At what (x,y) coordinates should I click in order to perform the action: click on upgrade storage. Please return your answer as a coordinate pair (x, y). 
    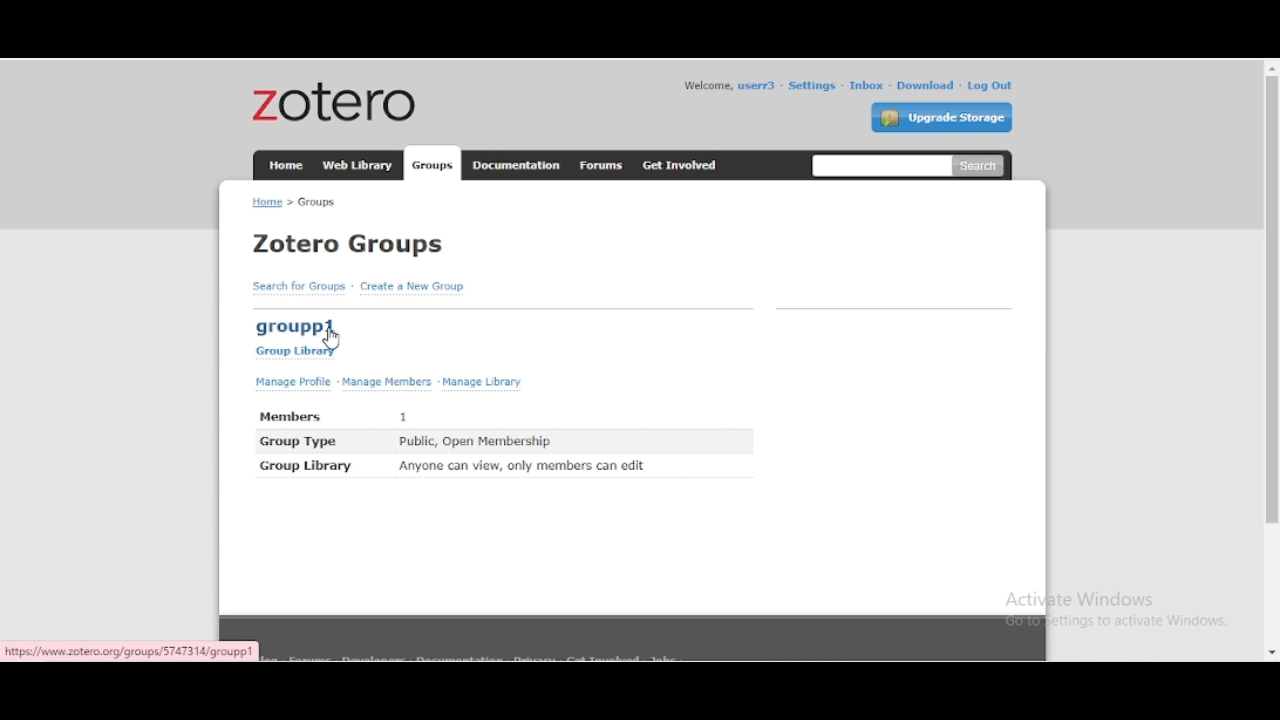
    Looking at the image, I should click on (942, 117).